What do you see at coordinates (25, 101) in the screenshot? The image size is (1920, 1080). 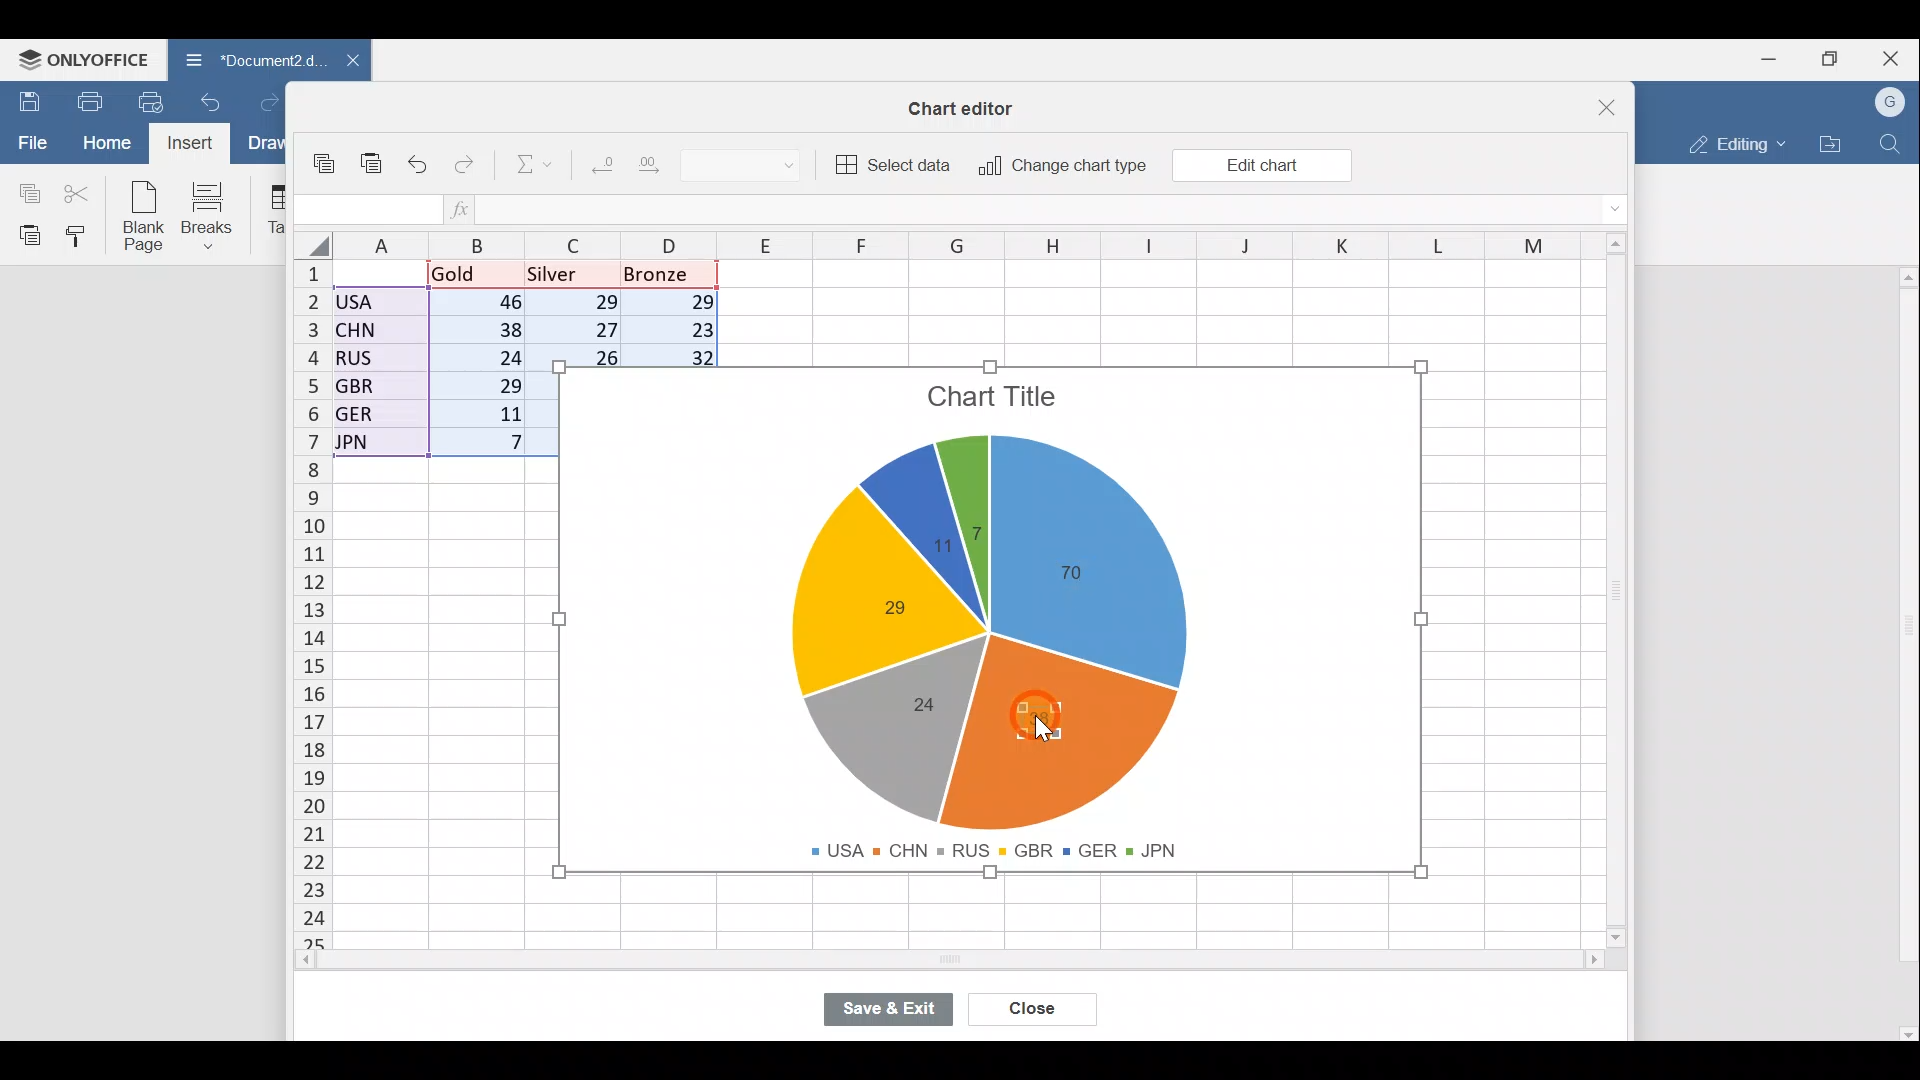 I see `Save` at bounding box center [25, 101].